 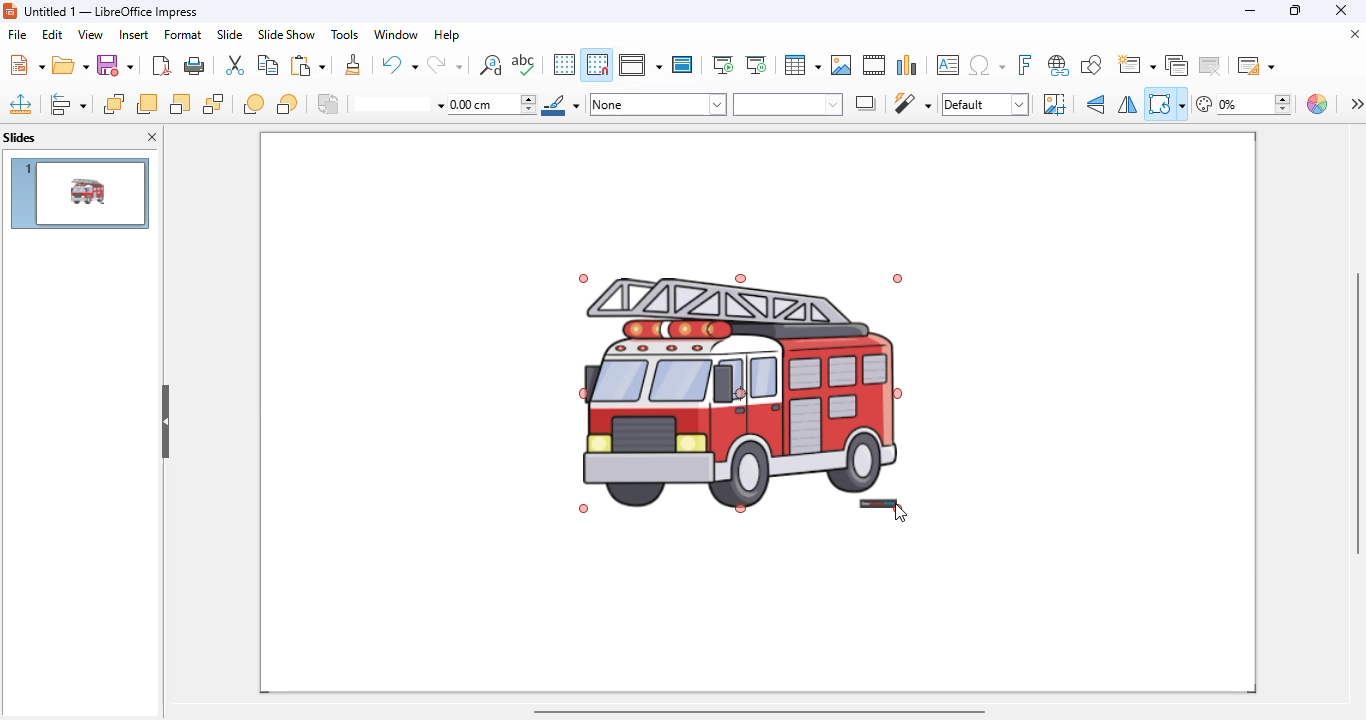 What do you see at coordinates (1319, 104) in the screenshot?
I see `color` at bounding box center [1319, 104].